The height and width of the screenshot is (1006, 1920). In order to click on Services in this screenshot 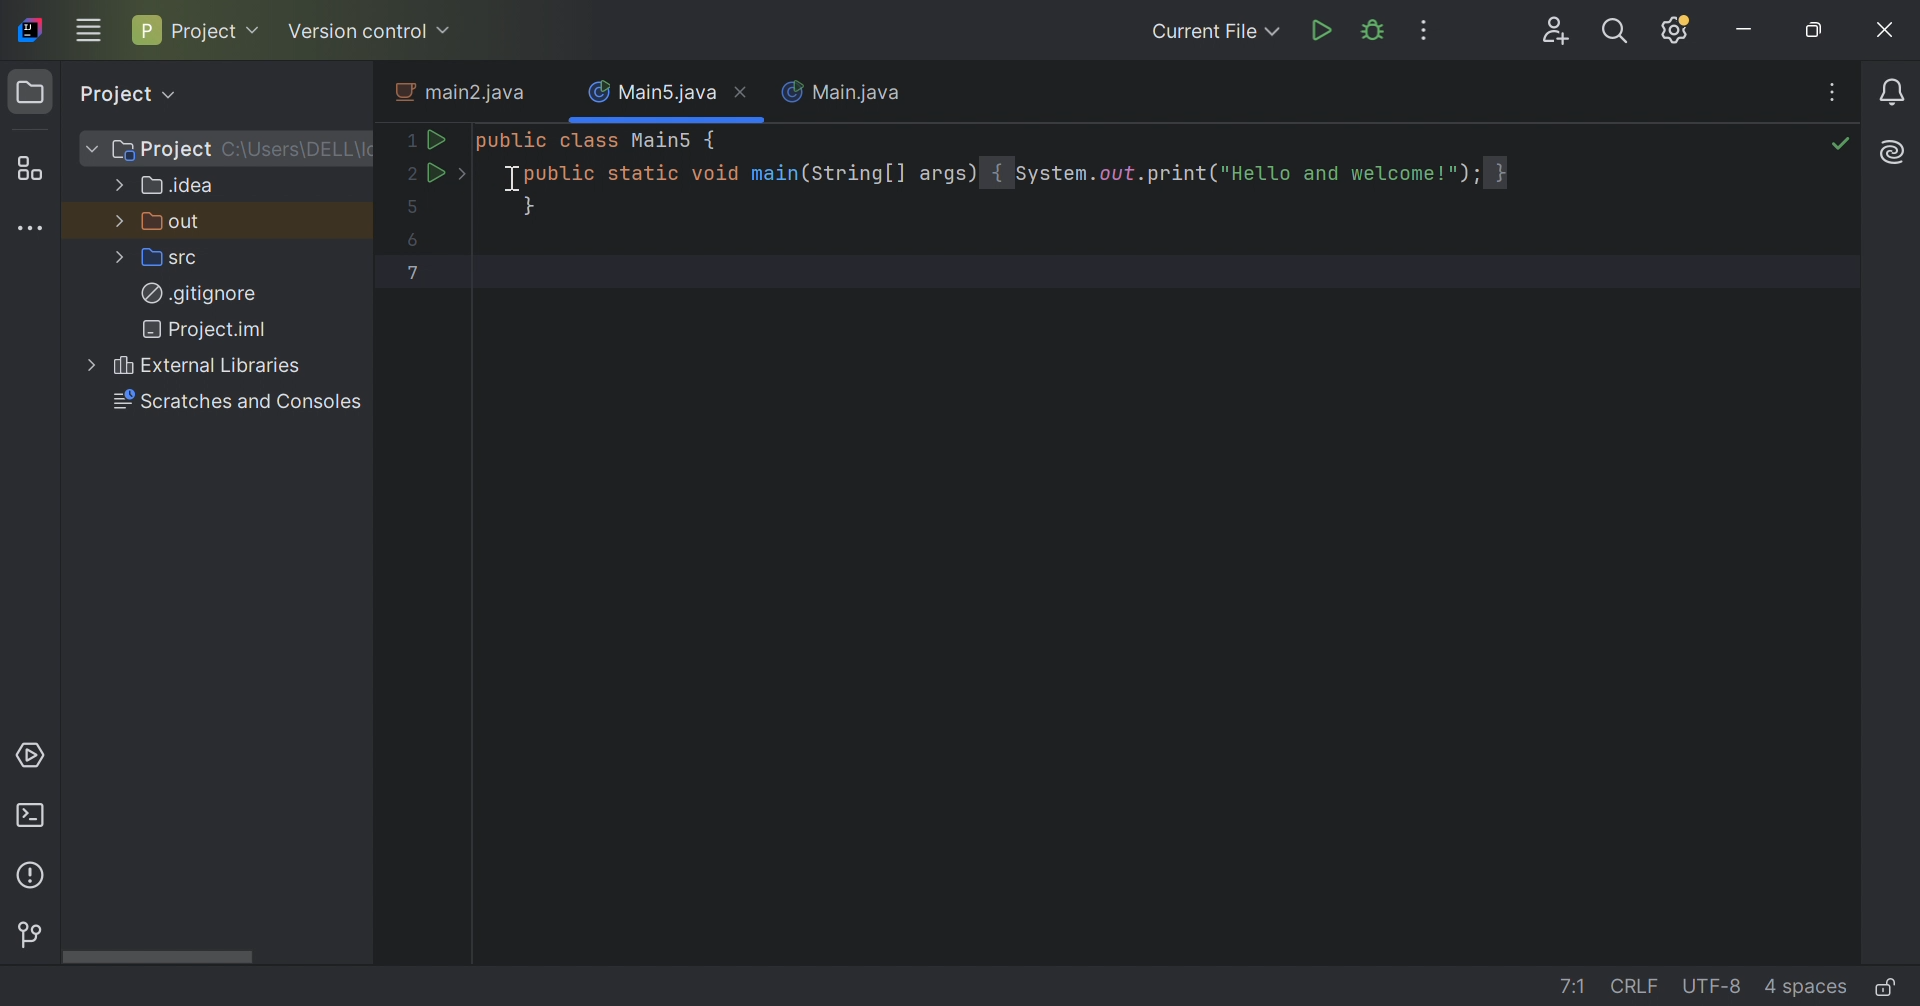, I will do `click(31, 754)`.